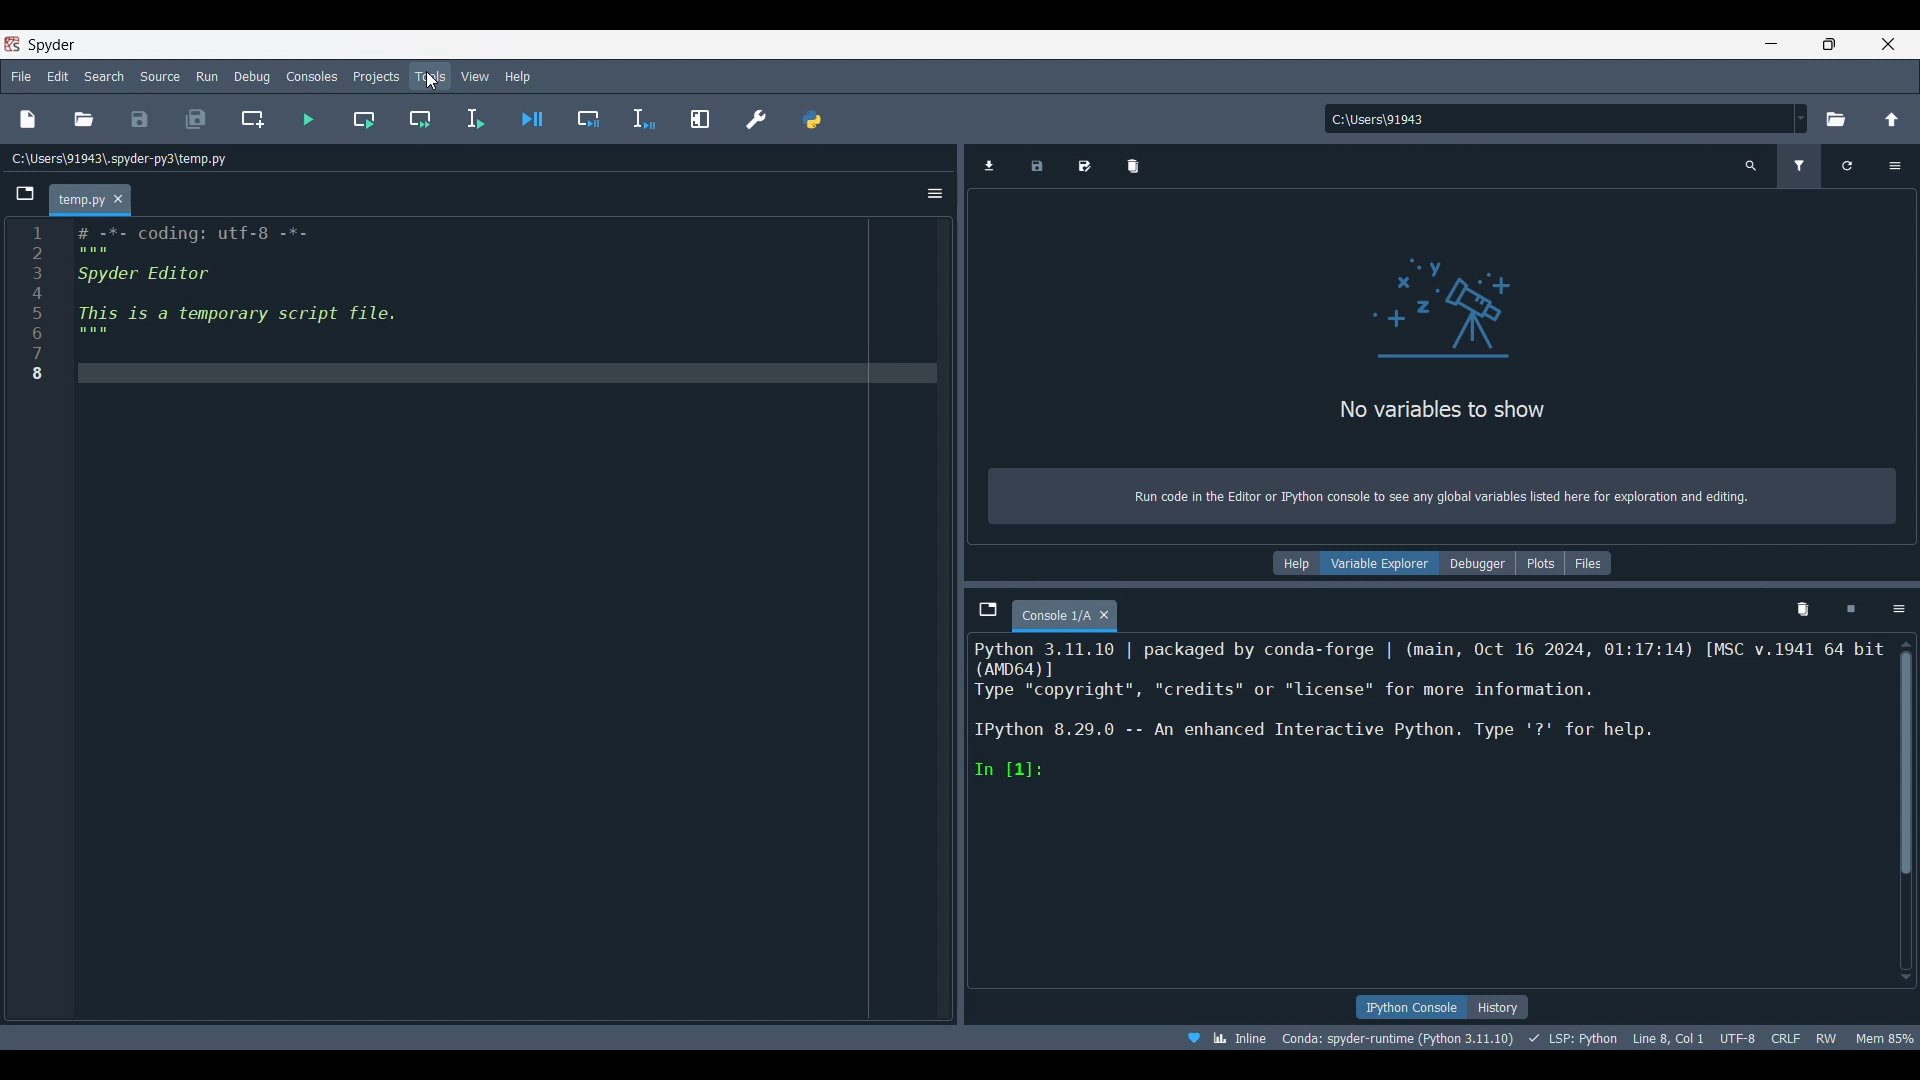 This screenshot has width=1920, height=1080. Describe the element at coordinates (420, 119) in the screenshot. I see `Run current cell and go to the next one` at that location.